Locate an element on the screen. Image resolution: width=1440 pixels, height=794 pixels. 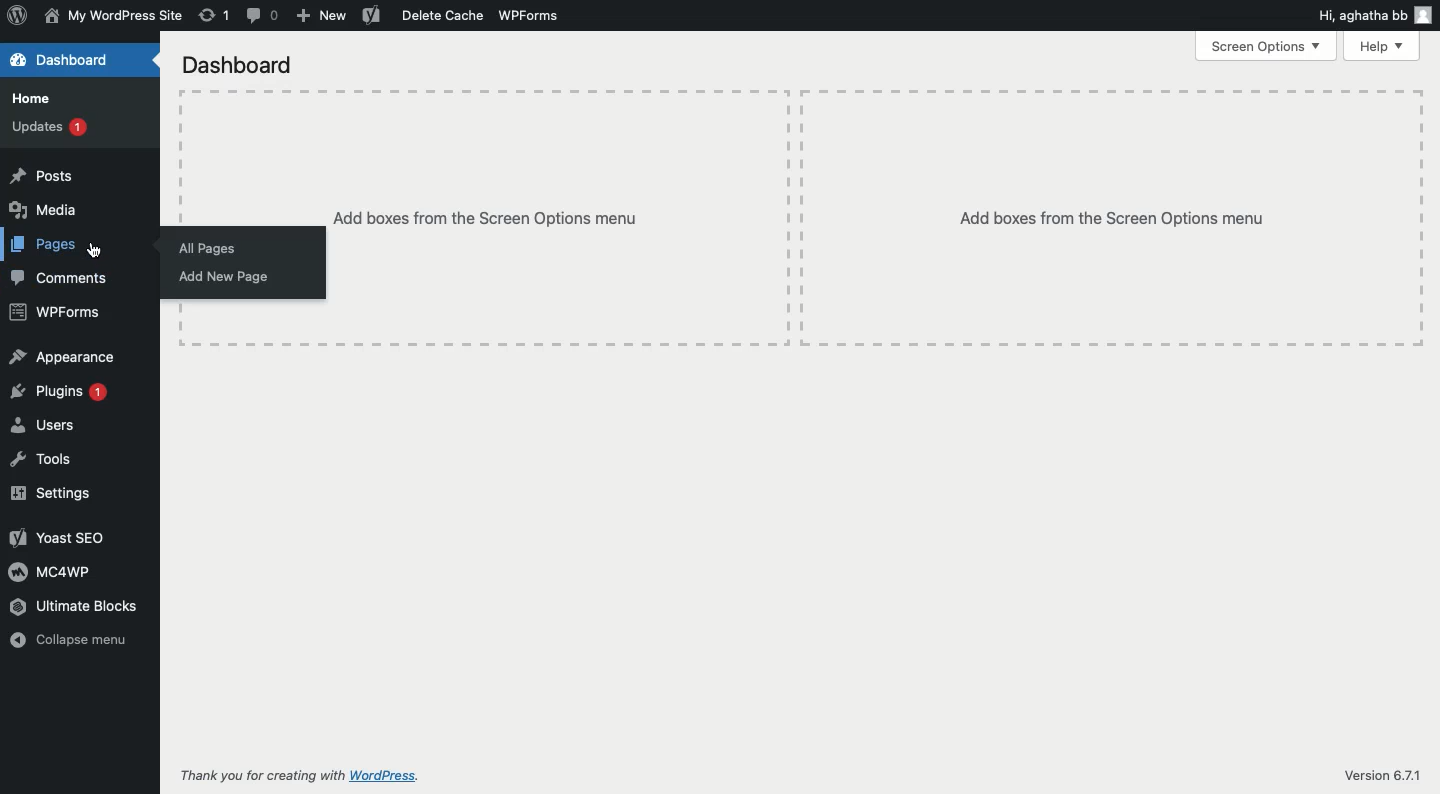
All pages is located at coordinates (208, 249).